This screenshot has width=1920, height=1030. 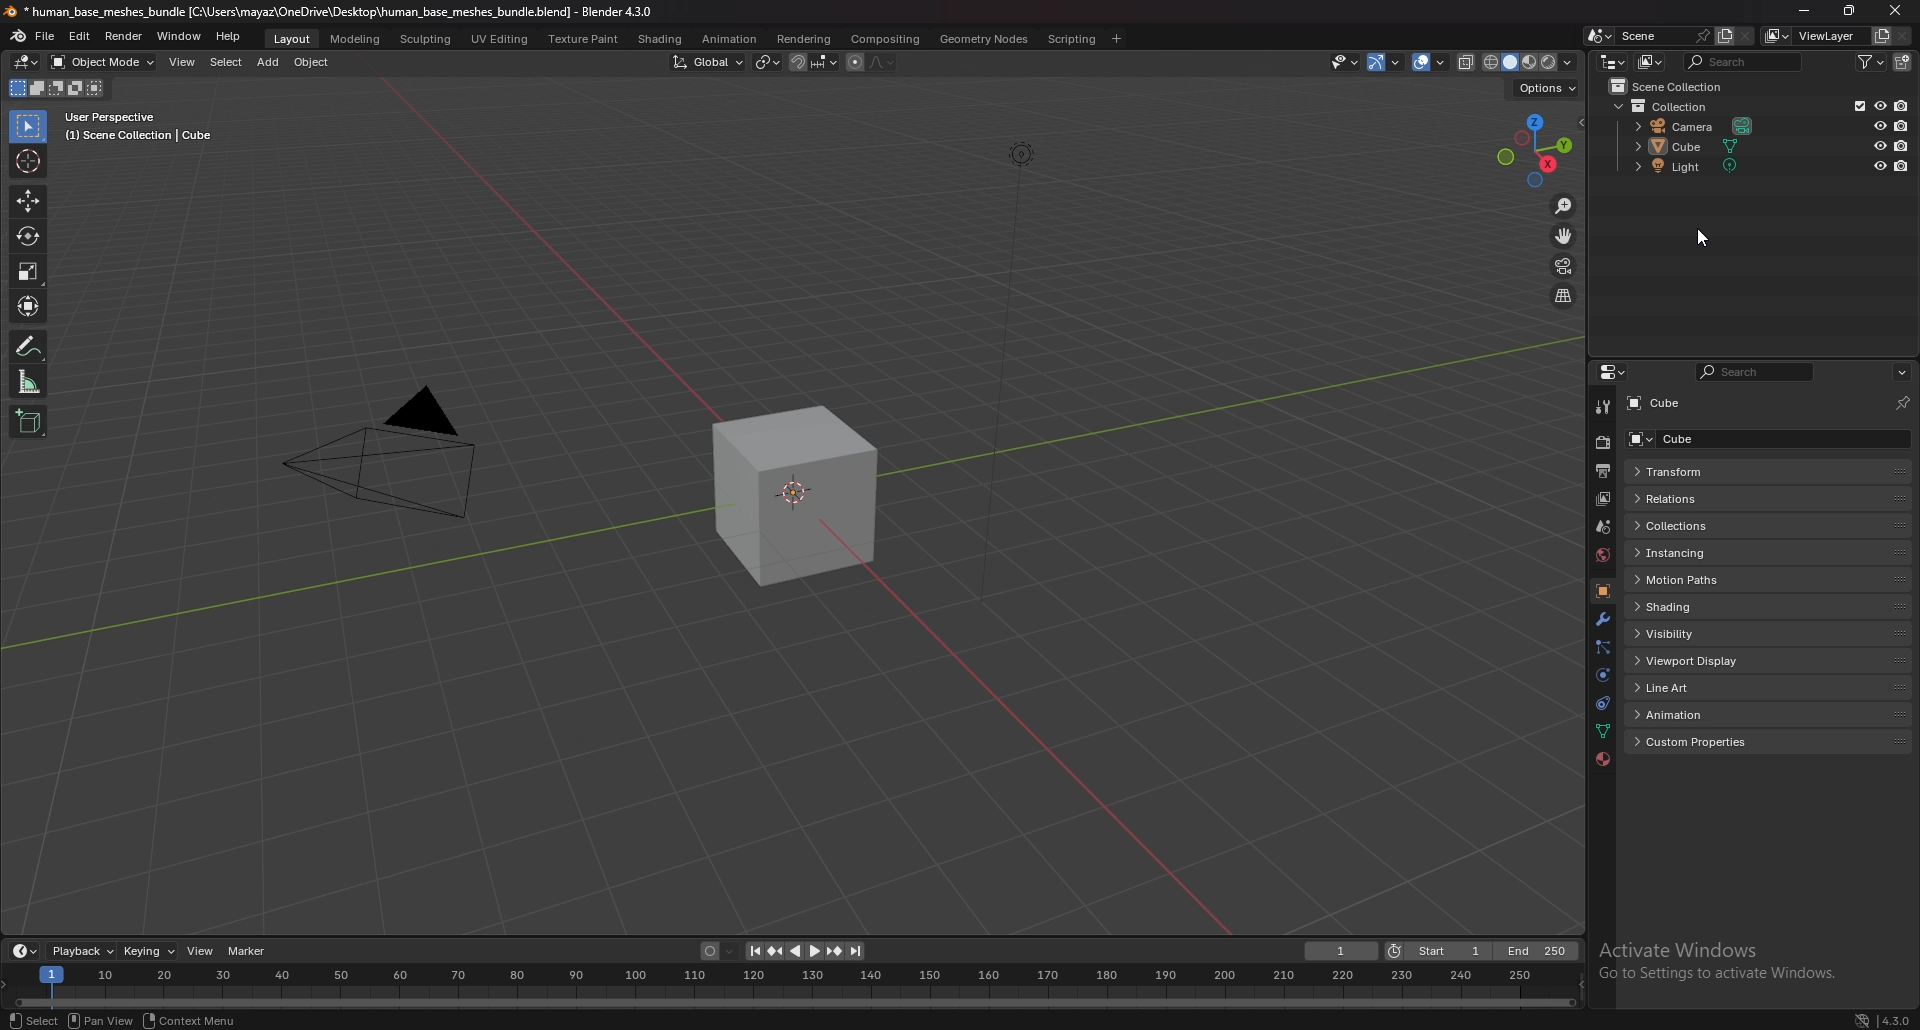 What do you see at coordinates (1436, 951) in the screenshot?
I see `start` at bounding box center [1436, 951].